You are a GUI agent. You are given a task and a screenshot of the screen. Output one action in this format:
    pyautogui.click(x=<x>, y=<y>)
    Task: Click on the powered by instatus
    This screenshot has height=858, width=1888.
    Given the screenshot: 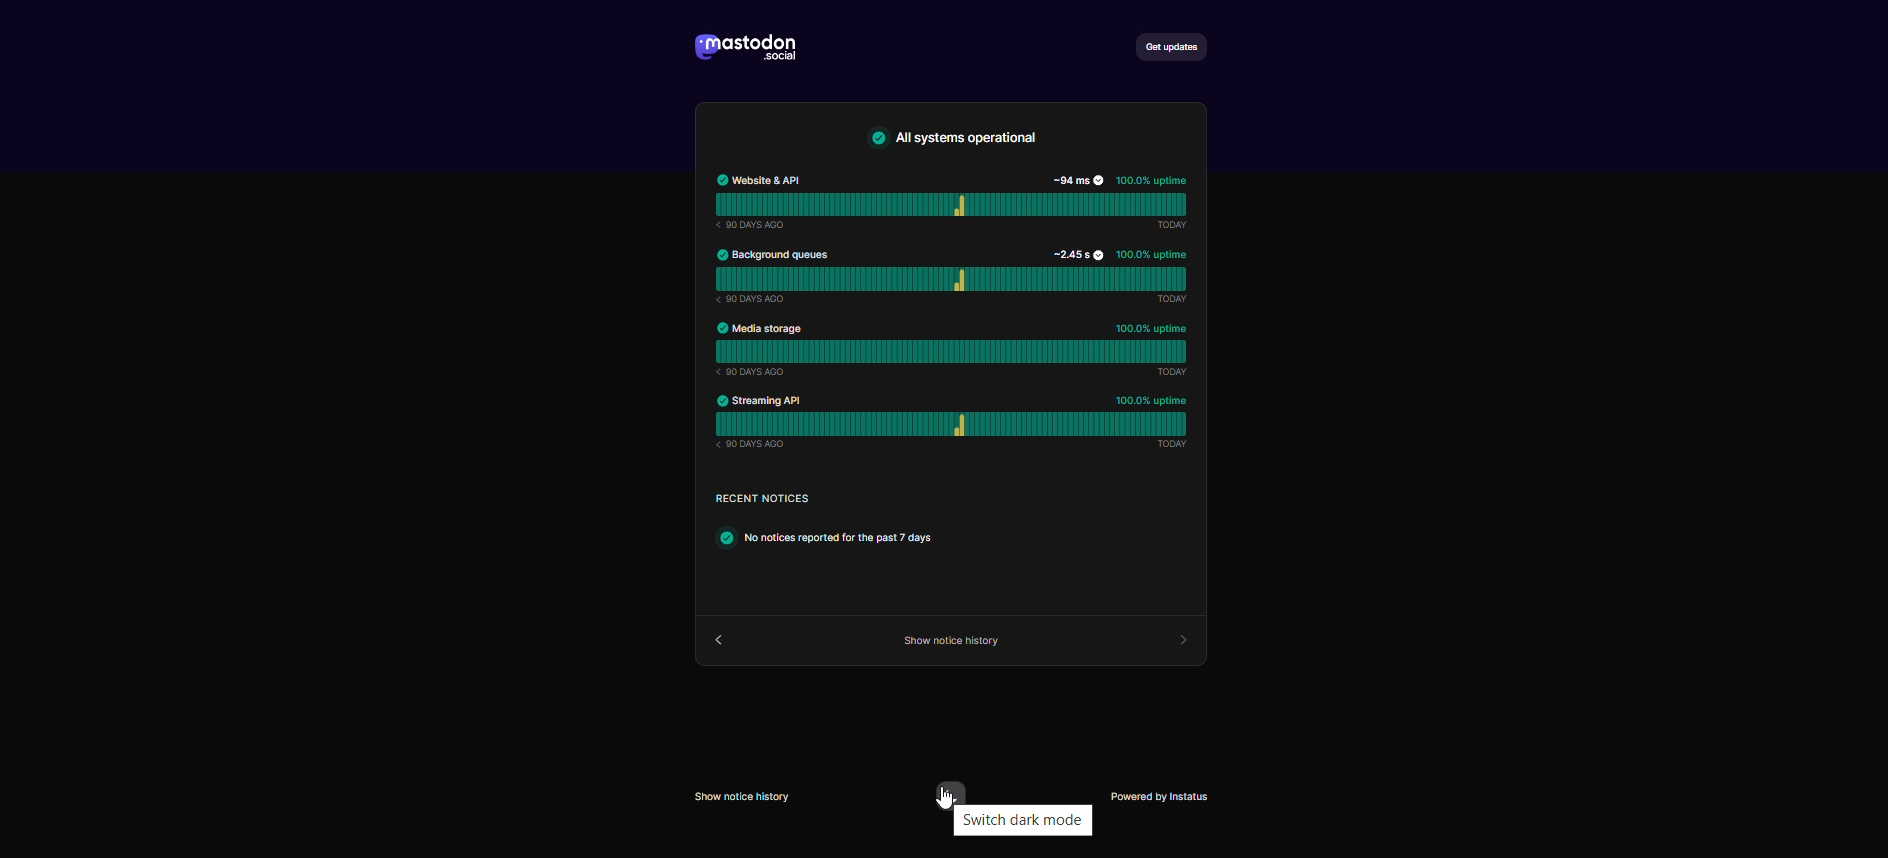 What is the action you would take?
    pyautogui.click(x=1167, y=796)
    